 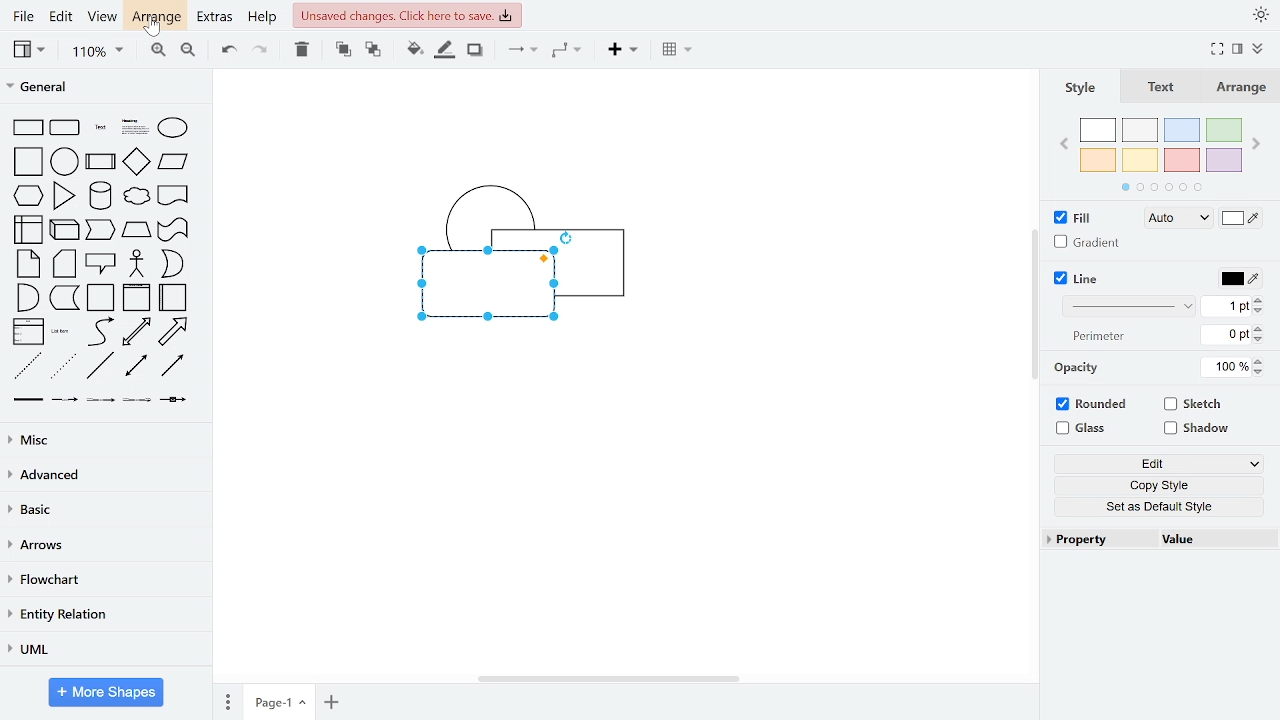 What do you see at coordinates (1155, 485) in the screenshot?
I see `copy style` at bounding box center [1155, 485].